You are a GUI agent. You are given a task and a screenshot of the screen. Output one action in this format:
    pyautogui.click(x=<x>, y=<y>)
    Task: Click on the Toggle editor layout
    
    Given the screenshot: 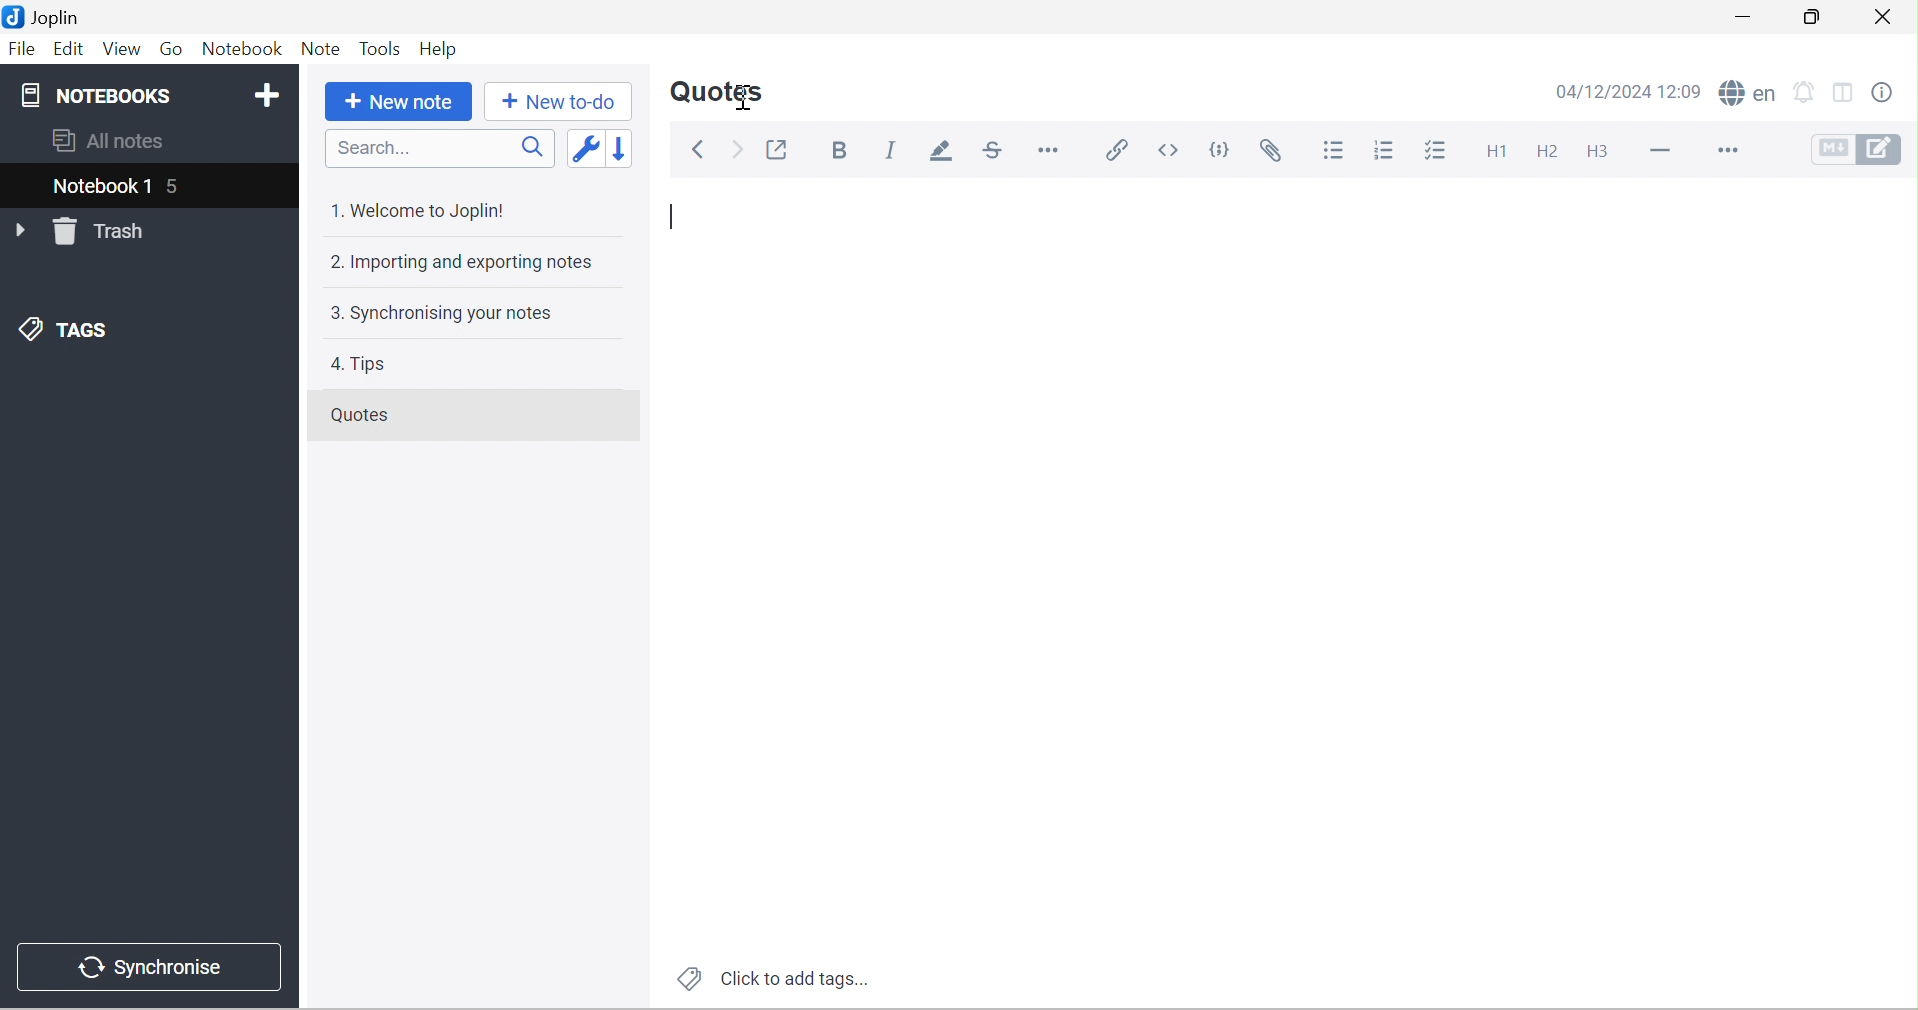 What is the action you would take?
    pyautogui.click(x=1847, y=90)
    